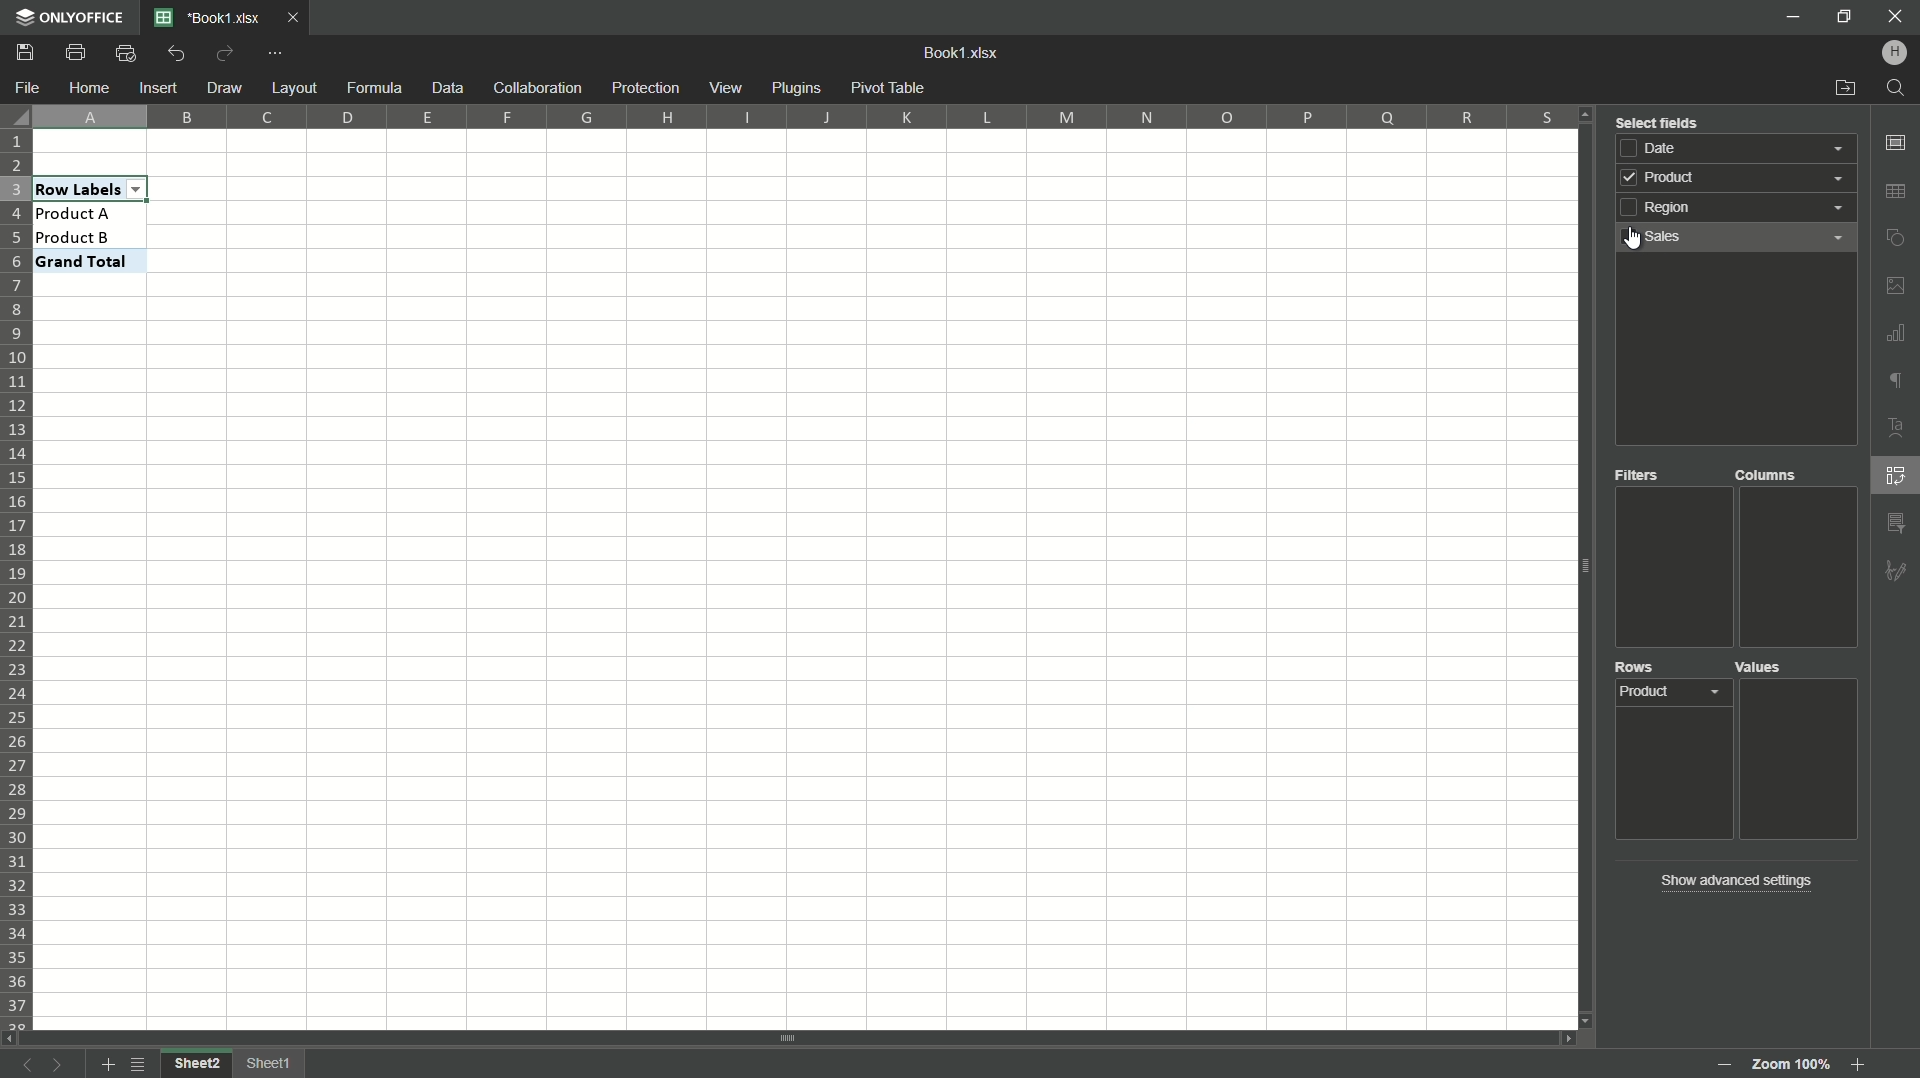  I want to click on Sales, so click(1739, 238).